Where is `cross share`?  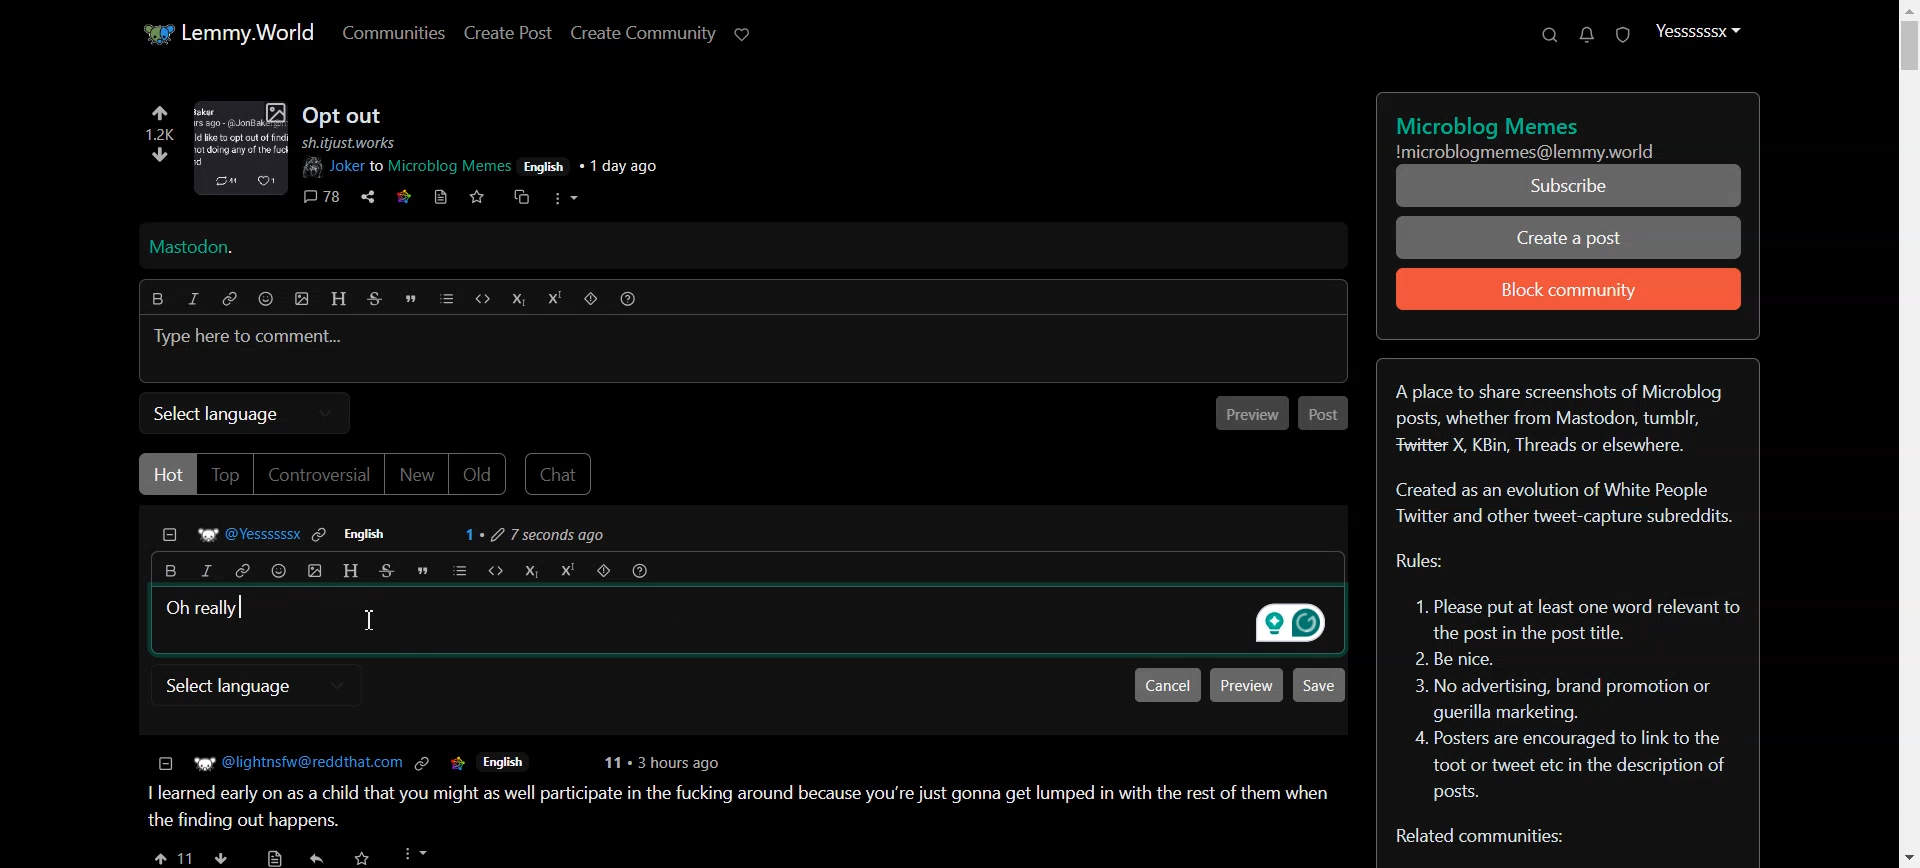
cross share is located at coordinates (526, 197).